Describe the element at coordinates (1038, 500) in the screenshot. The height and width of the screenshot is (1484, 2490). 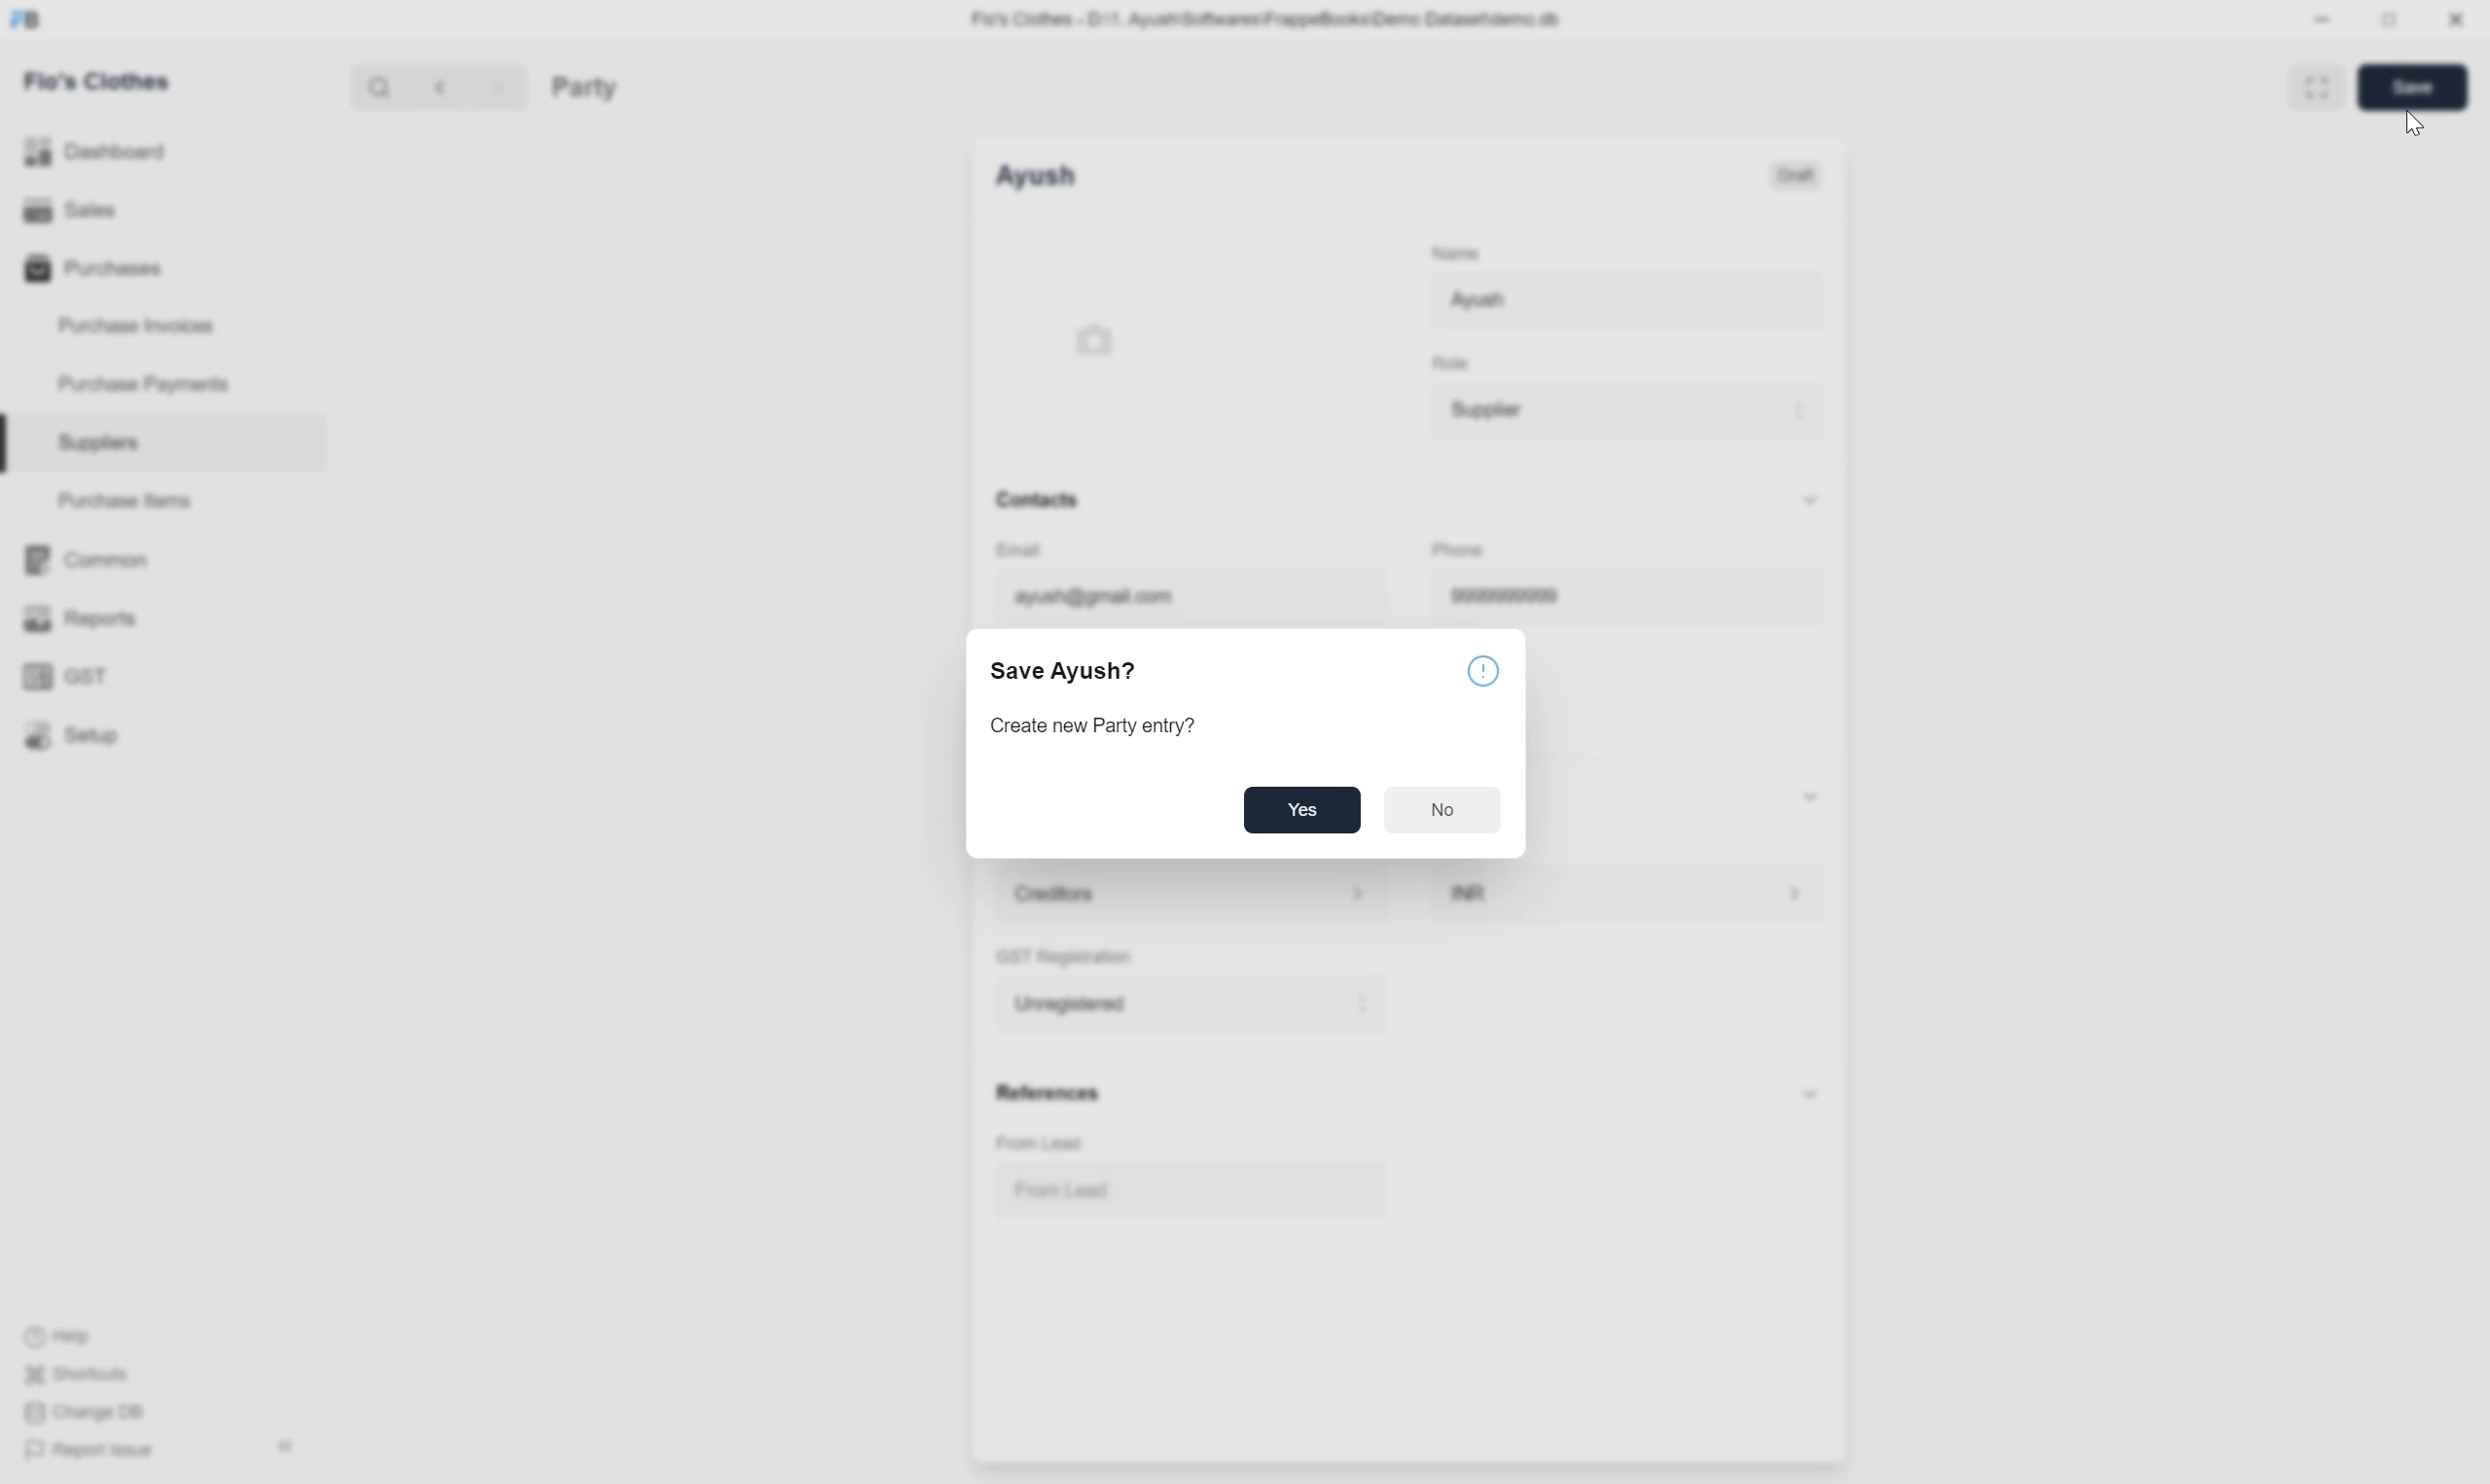
I see `Contacts` at that location.